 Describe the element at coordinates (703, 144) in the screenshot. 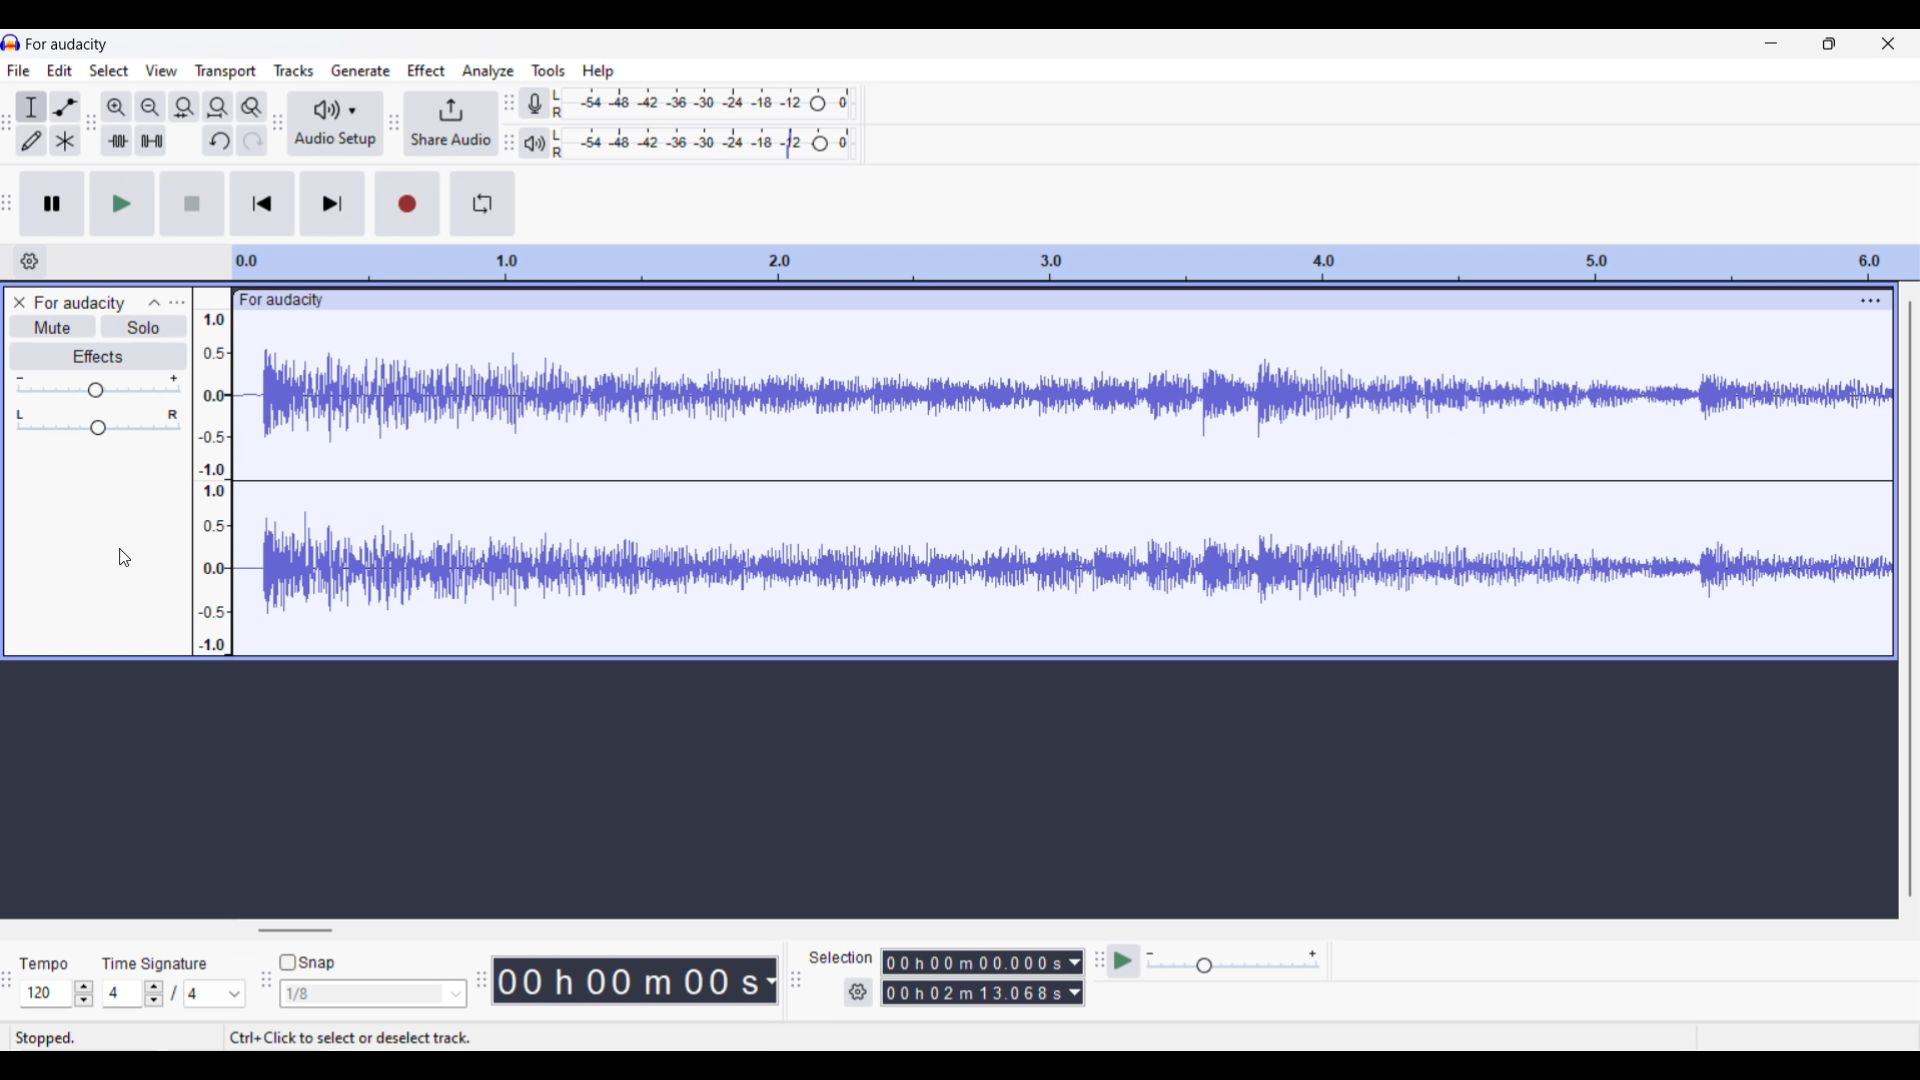

I see `Playback level` at that location.